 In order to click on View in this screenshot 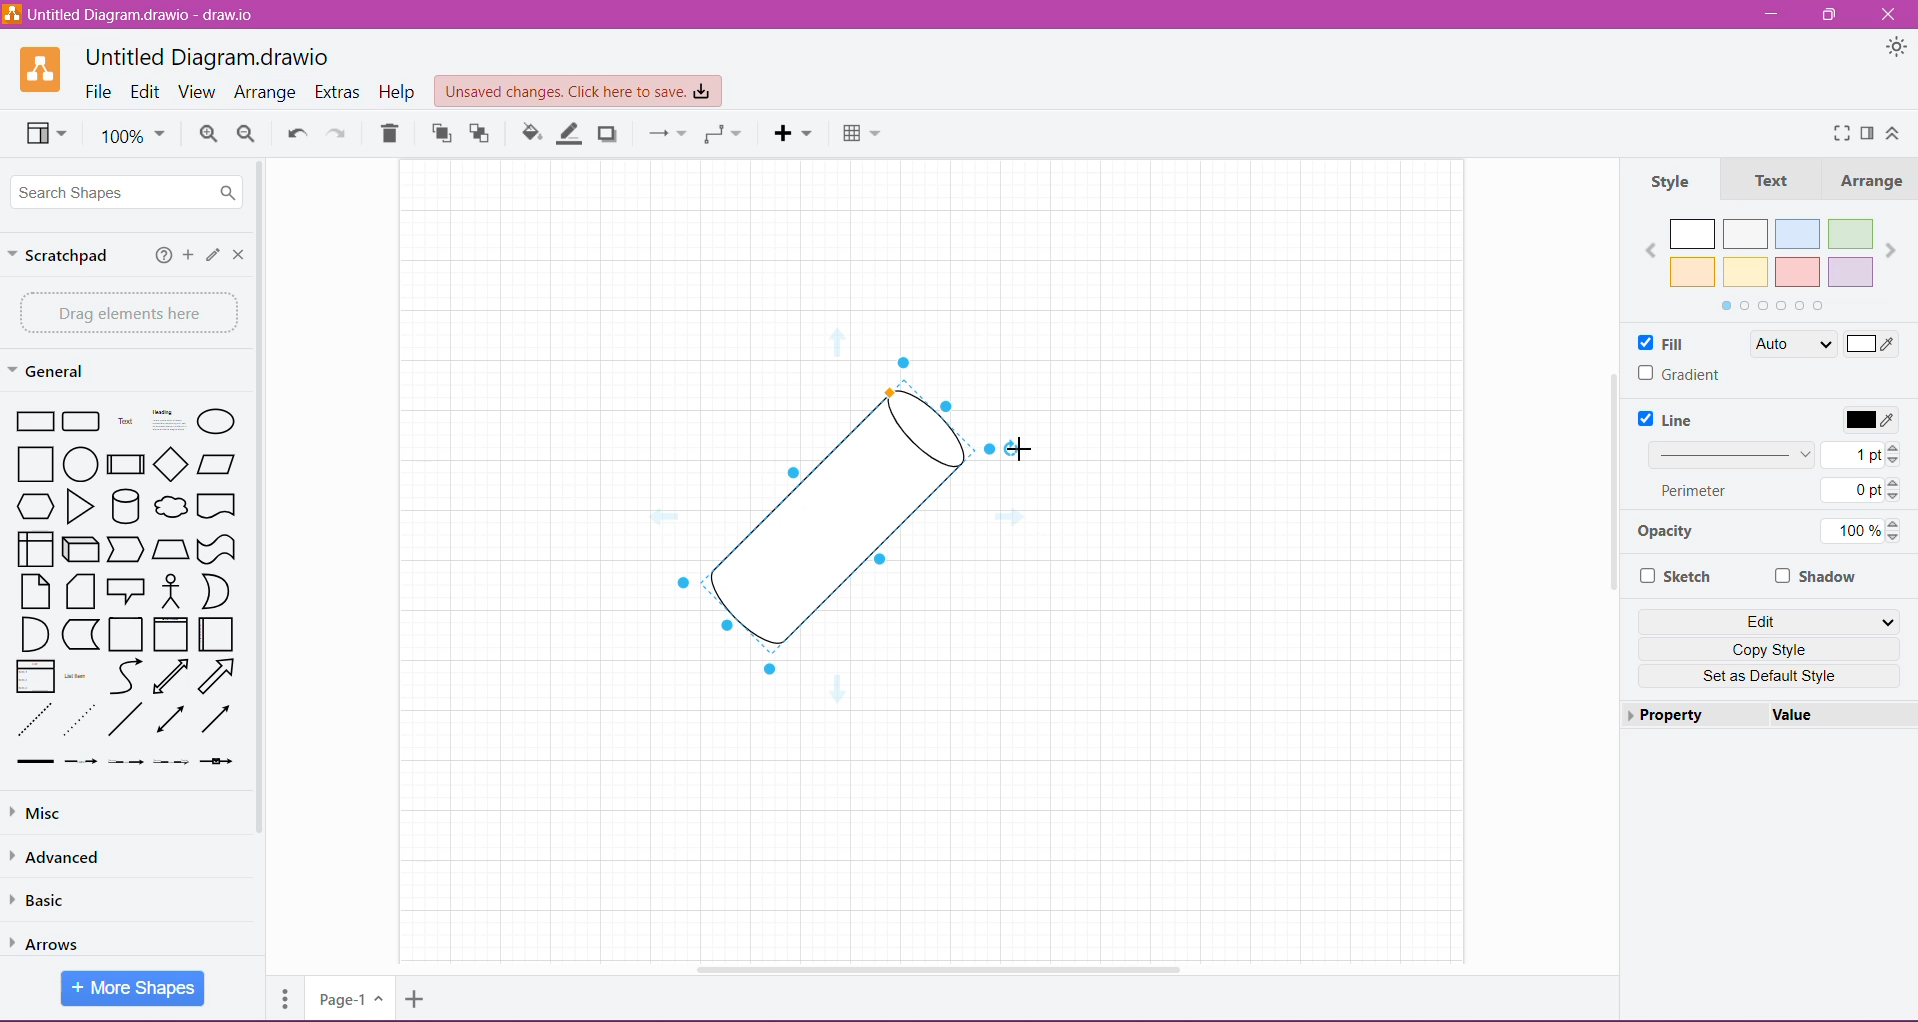, I will do `click(43, 136)`.